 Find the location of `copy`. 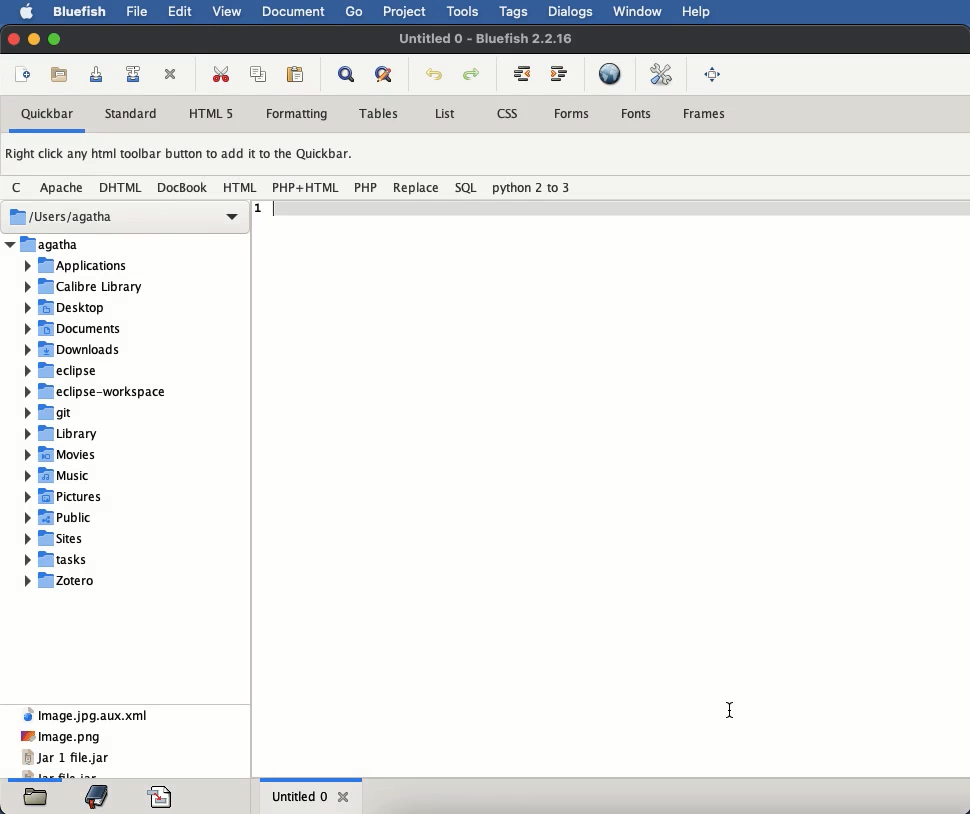

copy is located at coordinates (261, 75).